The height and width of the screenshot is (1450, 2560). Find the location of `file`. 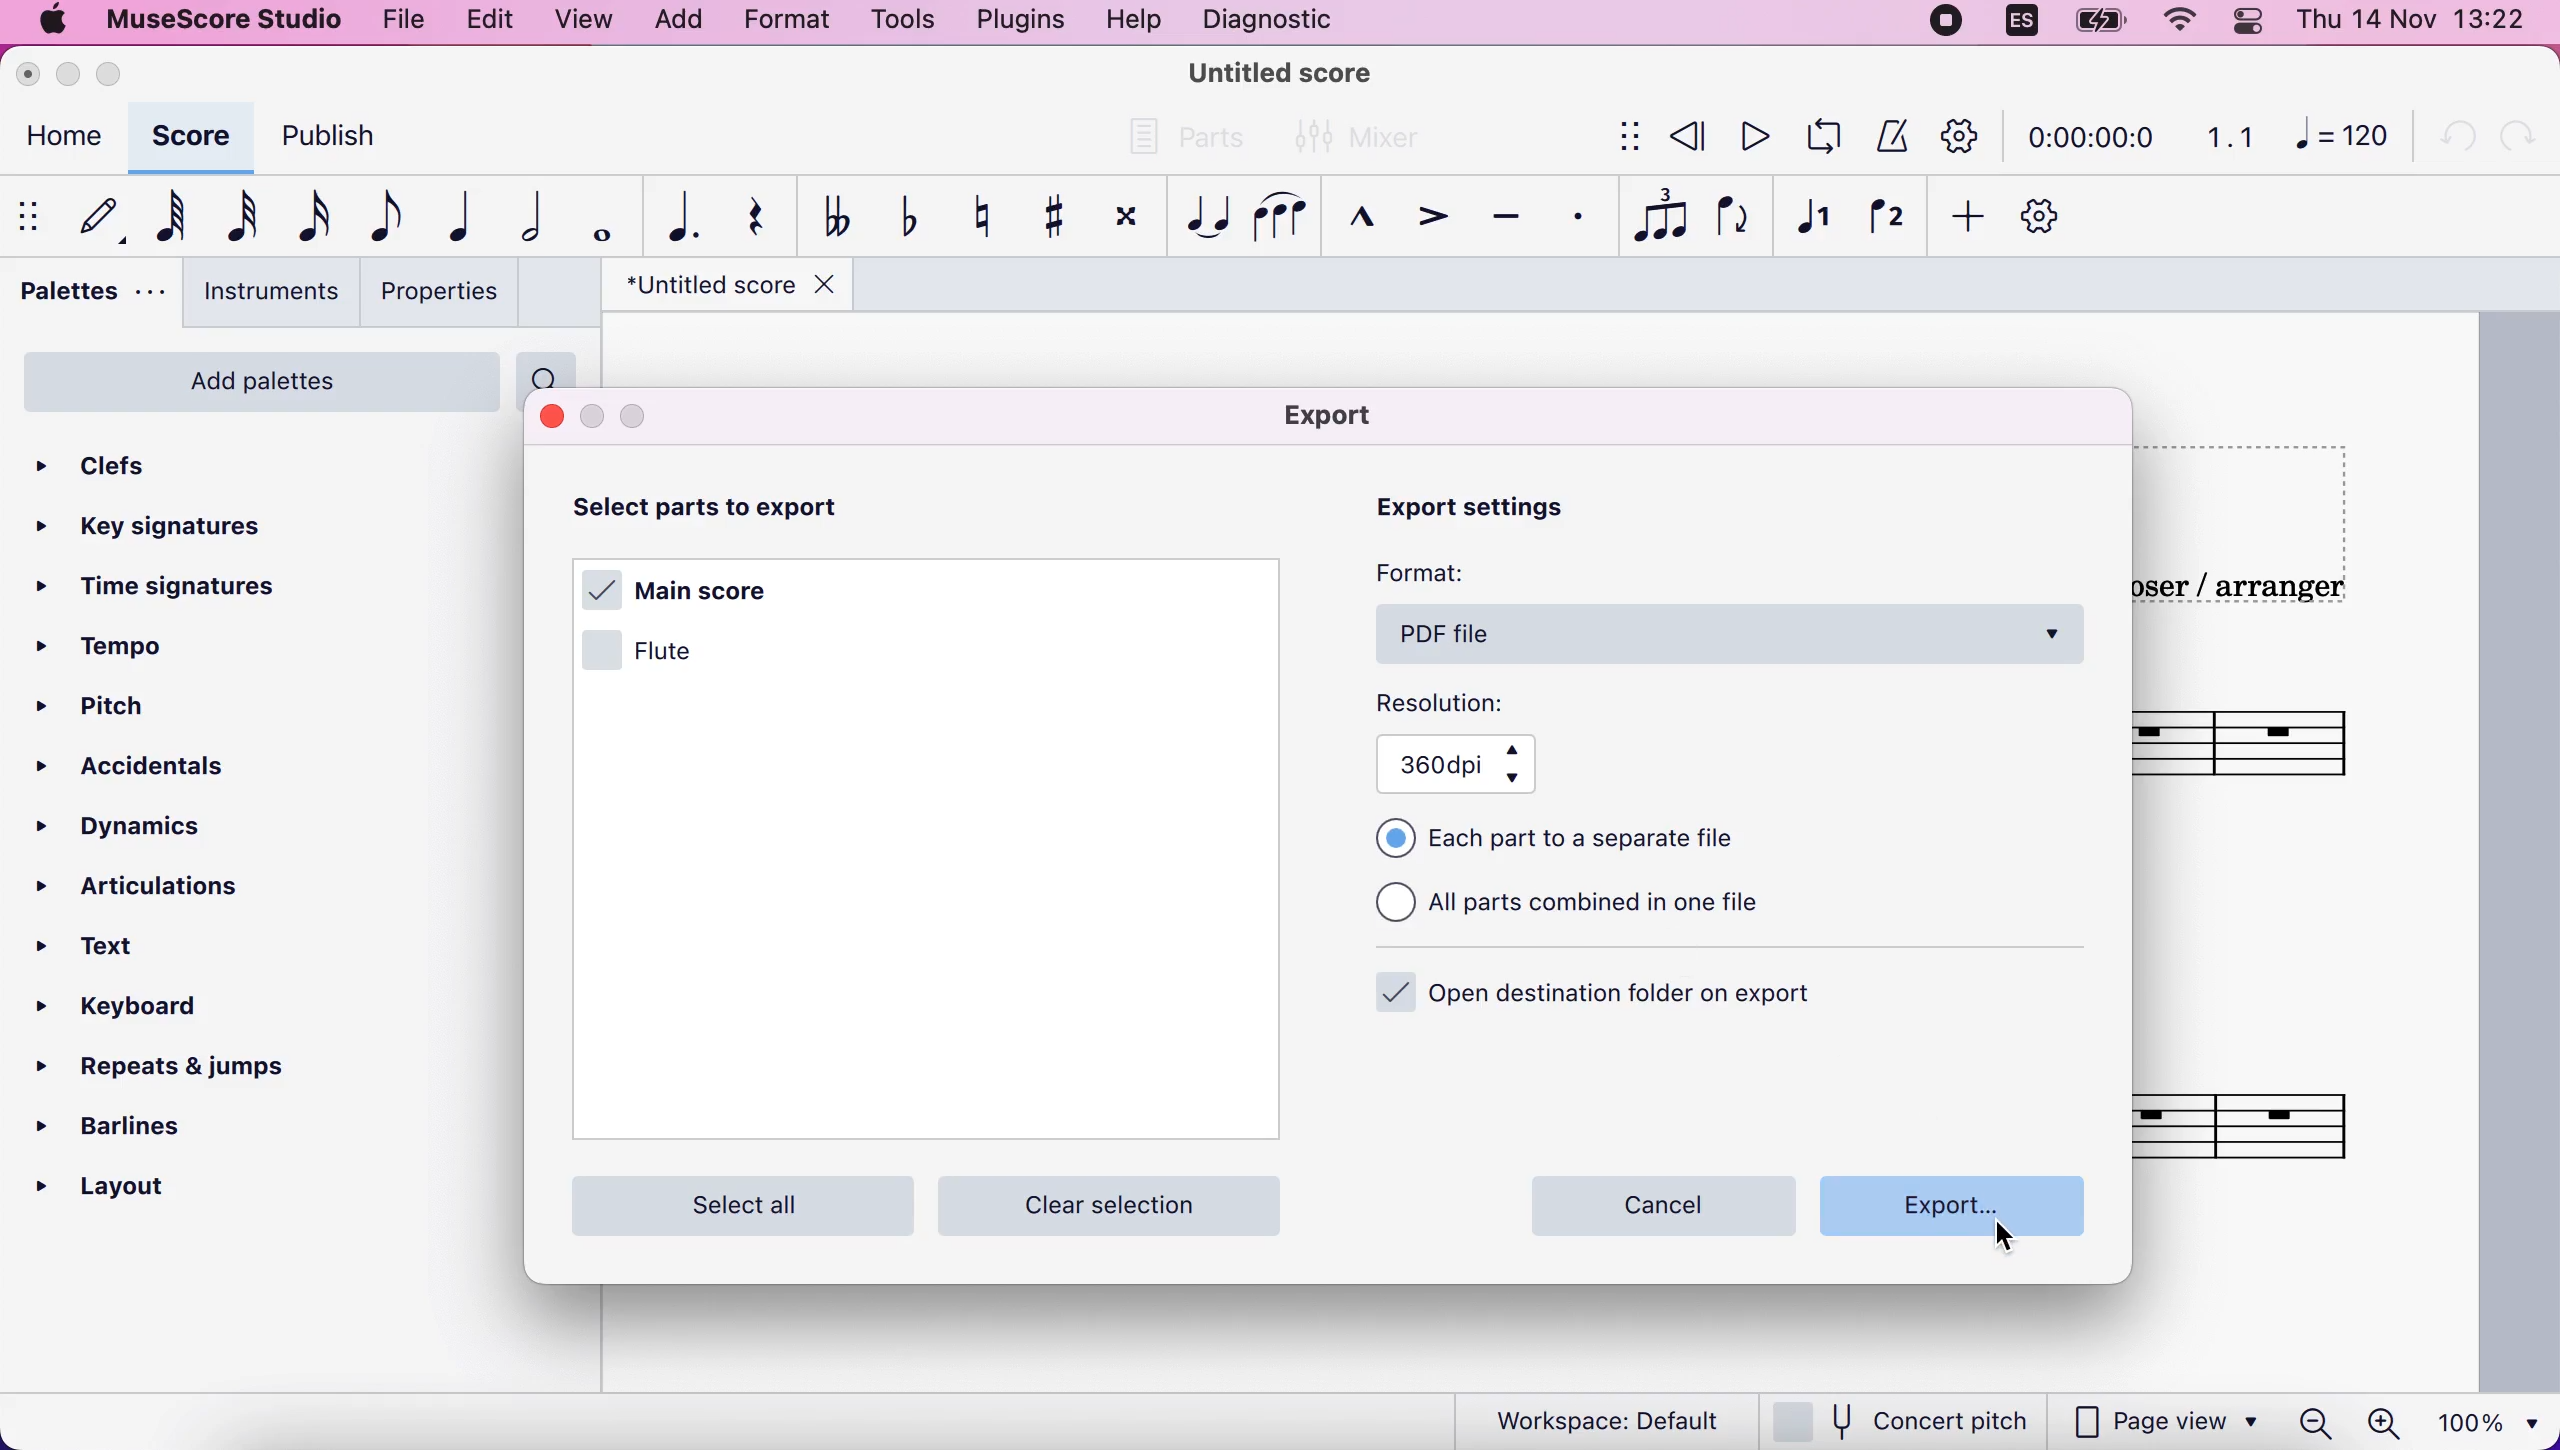

file is located at coordinates (398, 22).